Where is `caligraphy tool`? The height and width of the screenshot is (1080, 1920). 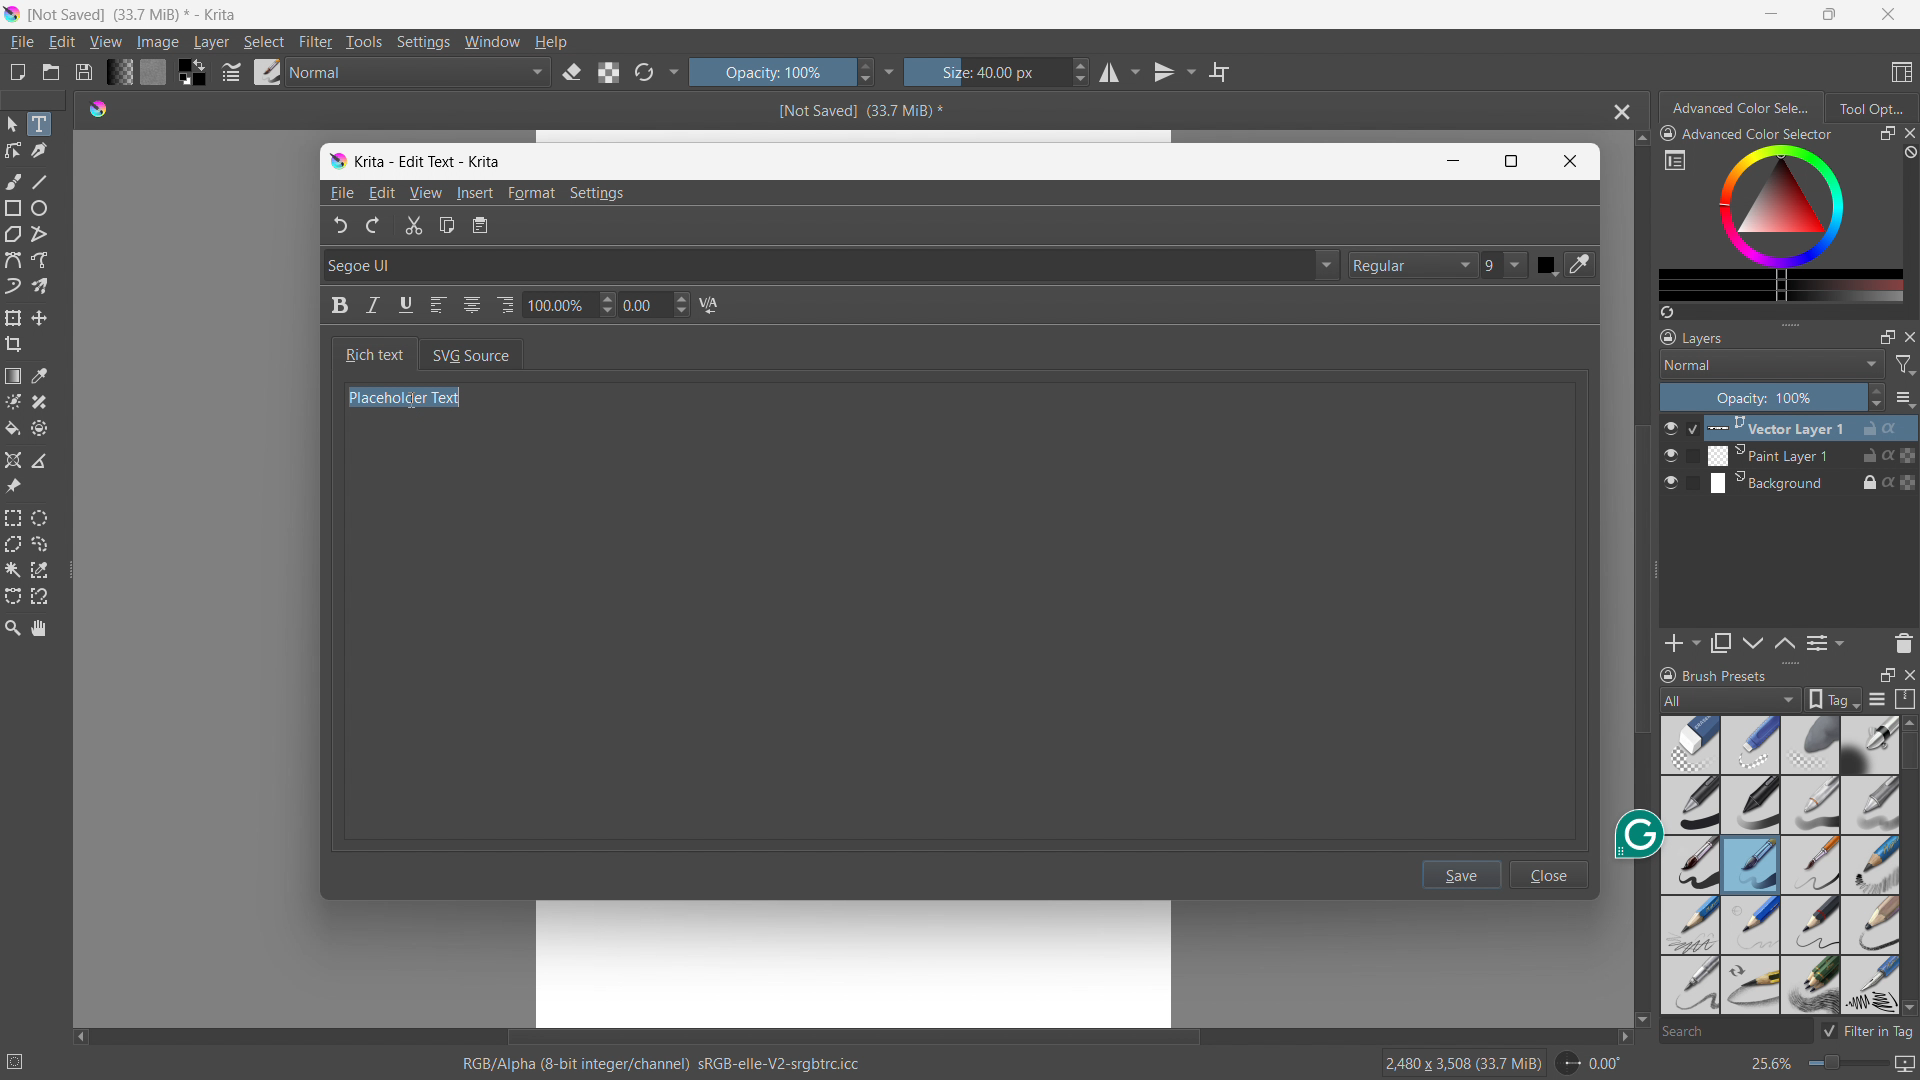
caligraphy tool is located at coordinates (39, 151).